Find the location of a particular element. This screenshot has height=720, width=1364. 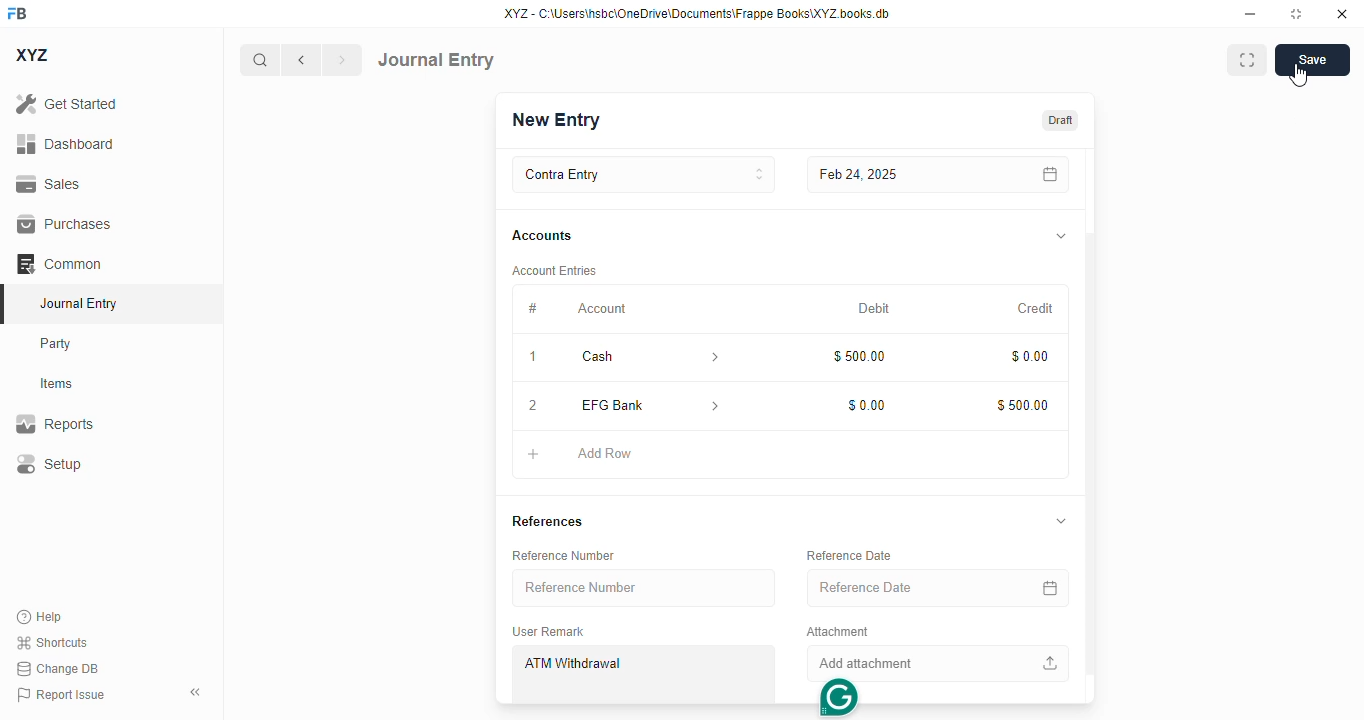

reference date is located at coordinates (897, 586).